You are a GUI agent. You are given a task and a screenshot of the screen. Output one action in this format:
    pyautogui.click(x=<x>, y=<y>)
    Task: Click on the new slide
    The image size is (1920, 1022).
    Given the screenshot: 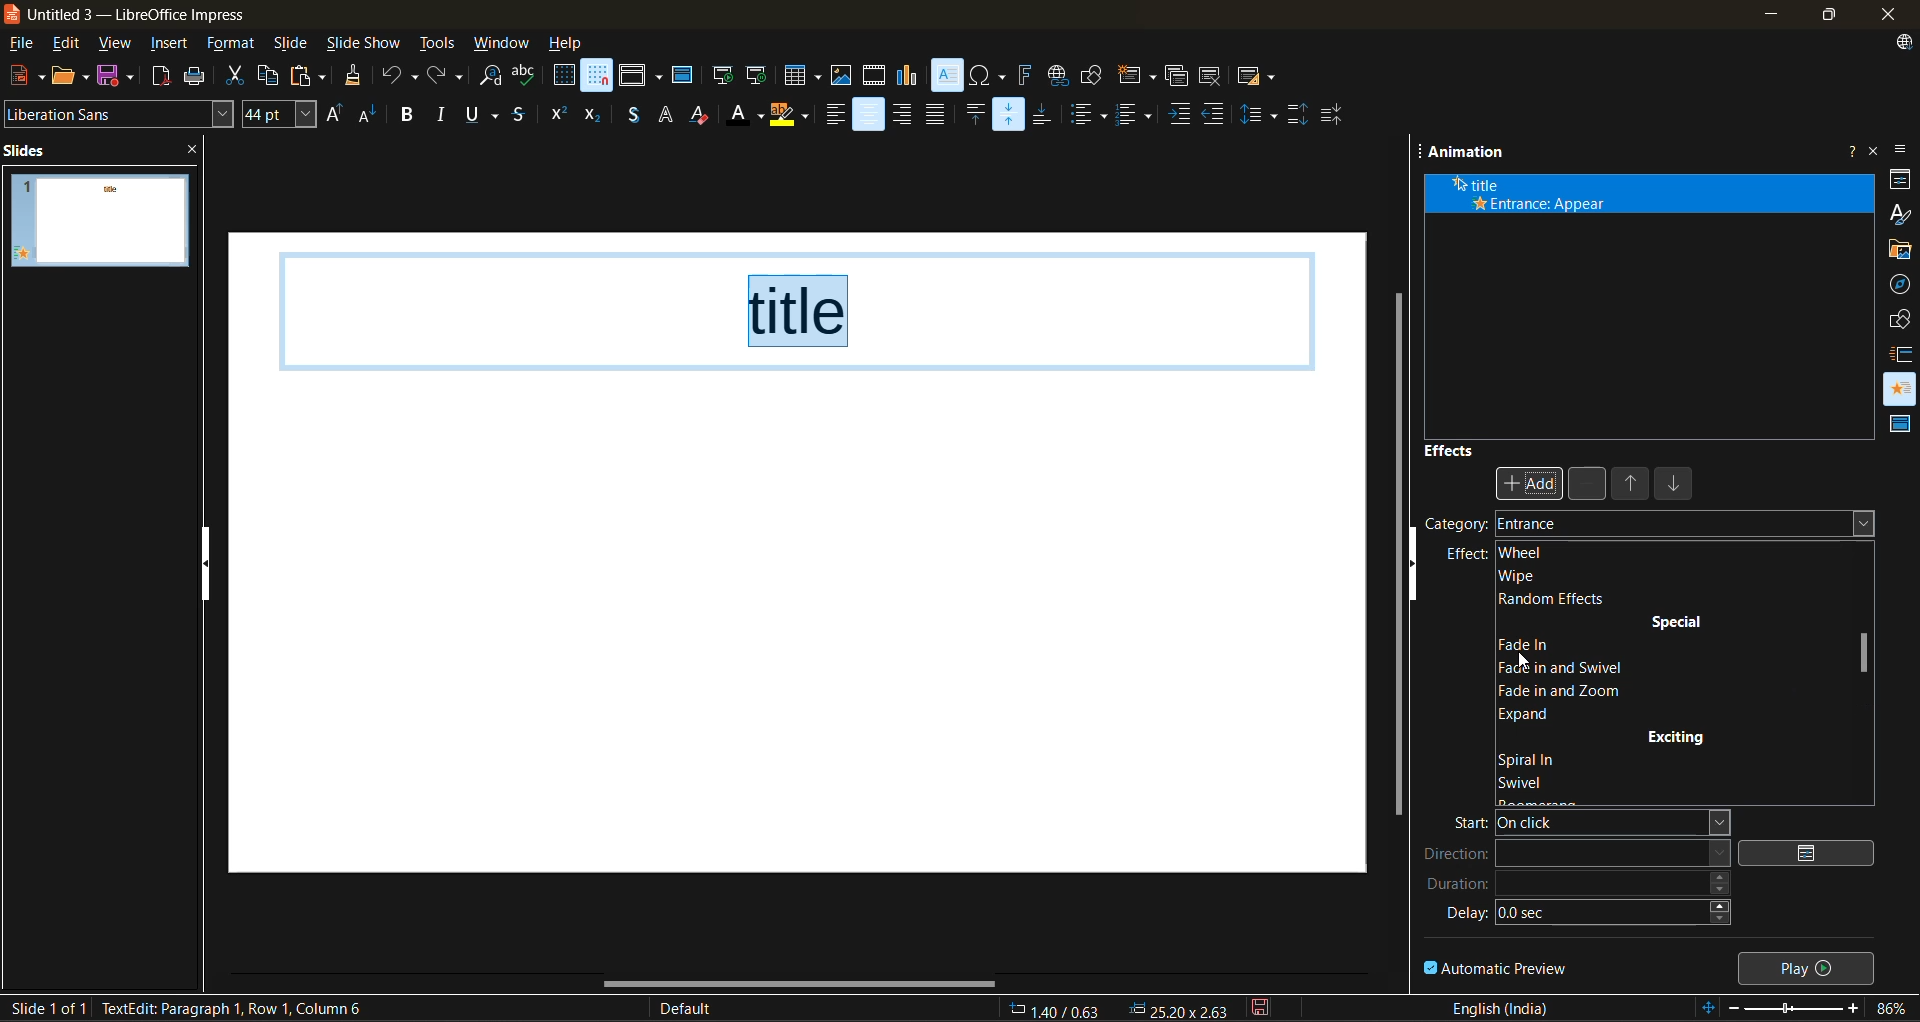 What is the action you would take?
    pyautogui.click(x=1135, y=78)
    